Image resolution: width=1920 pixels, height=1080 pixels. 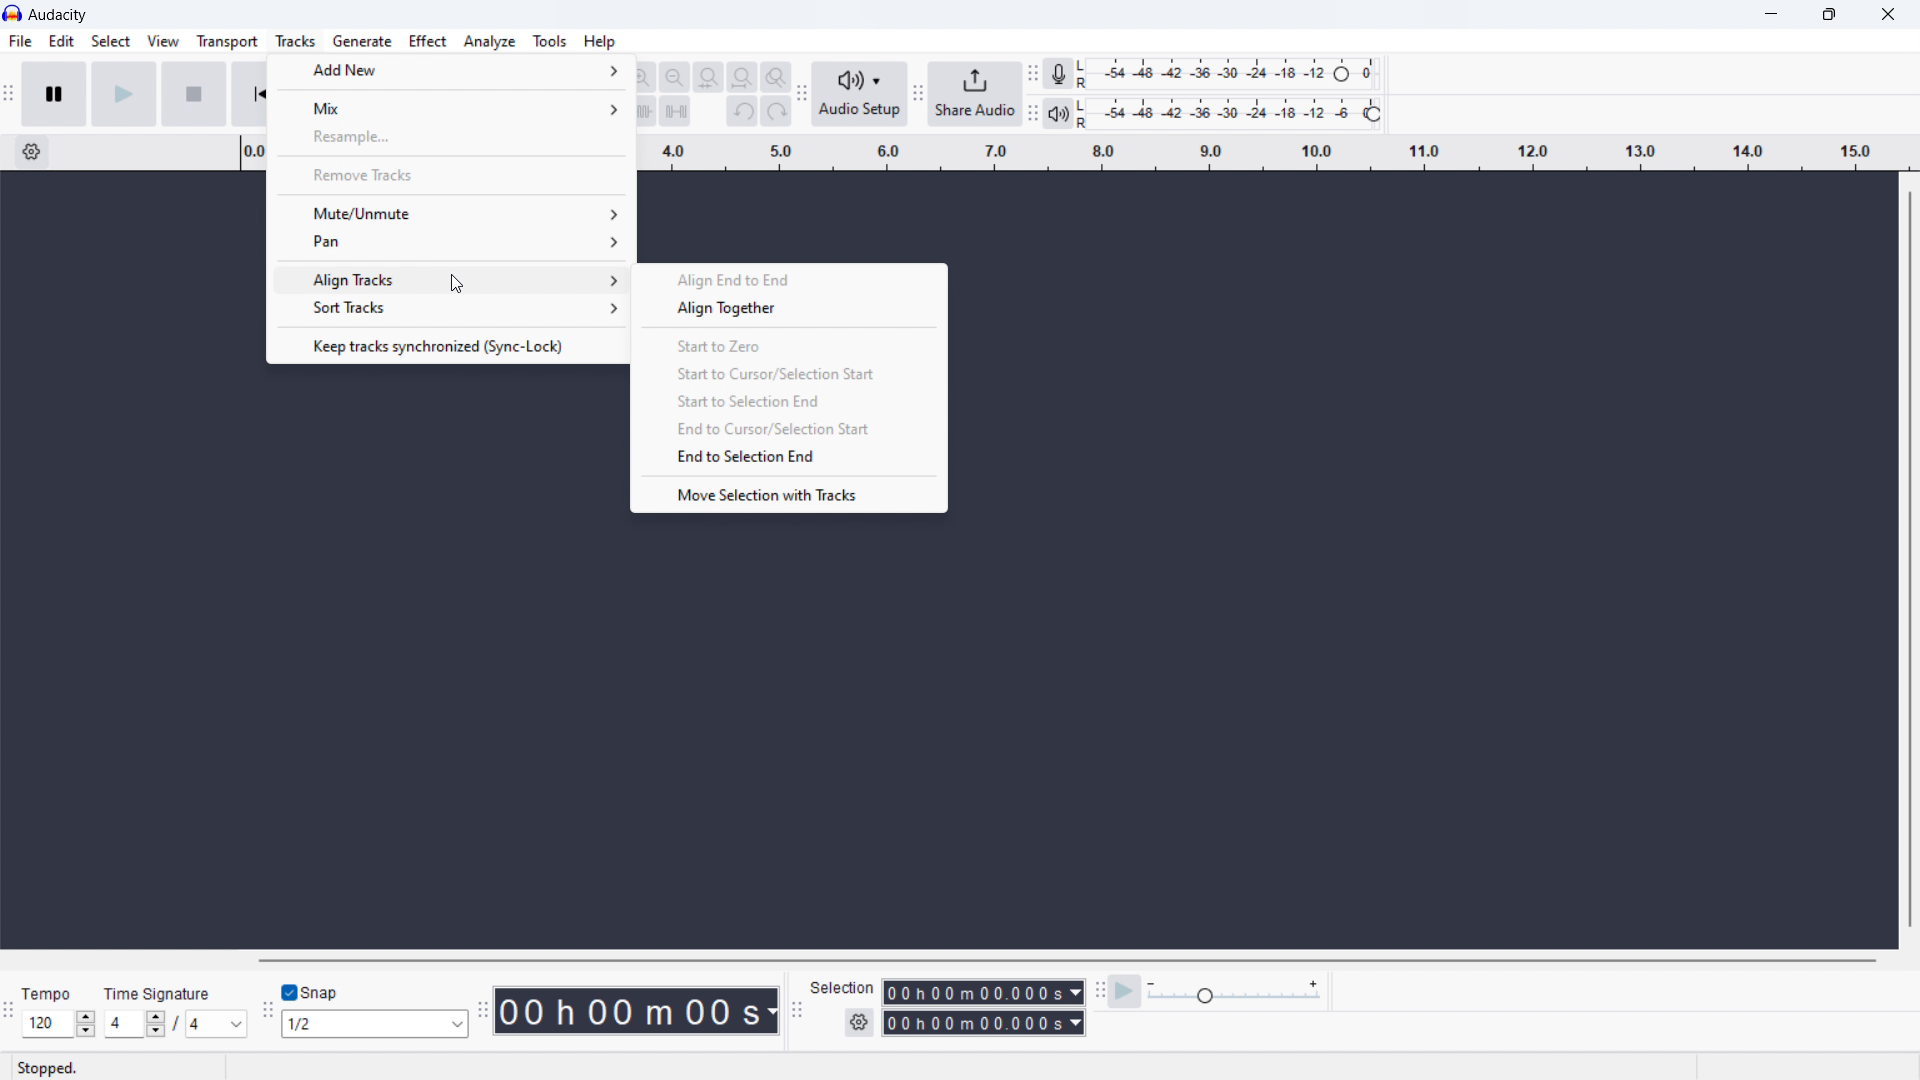 I want to click on status, so click(x=49, y=1067).